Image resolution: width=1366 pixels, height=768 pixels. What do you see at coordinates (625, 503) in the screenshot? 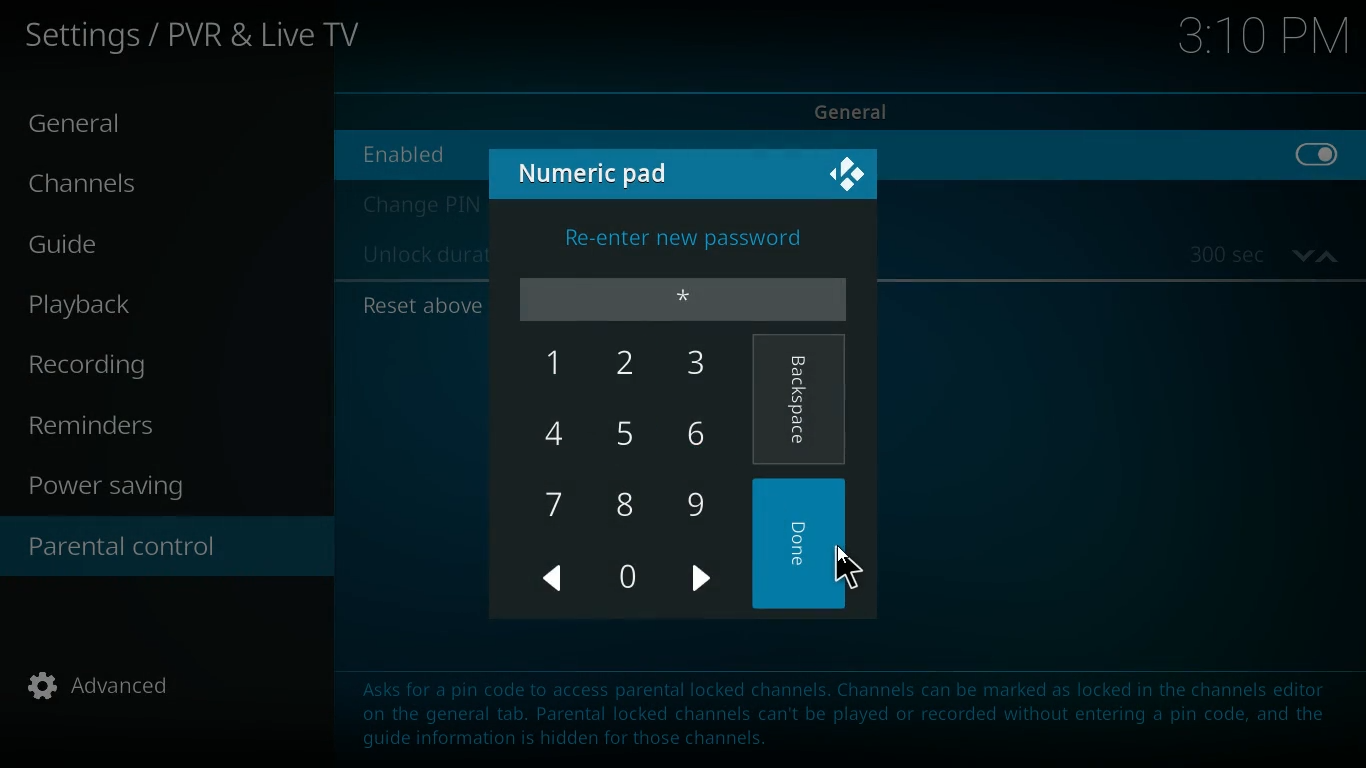
I see `8` at bounding box center [625, 503].